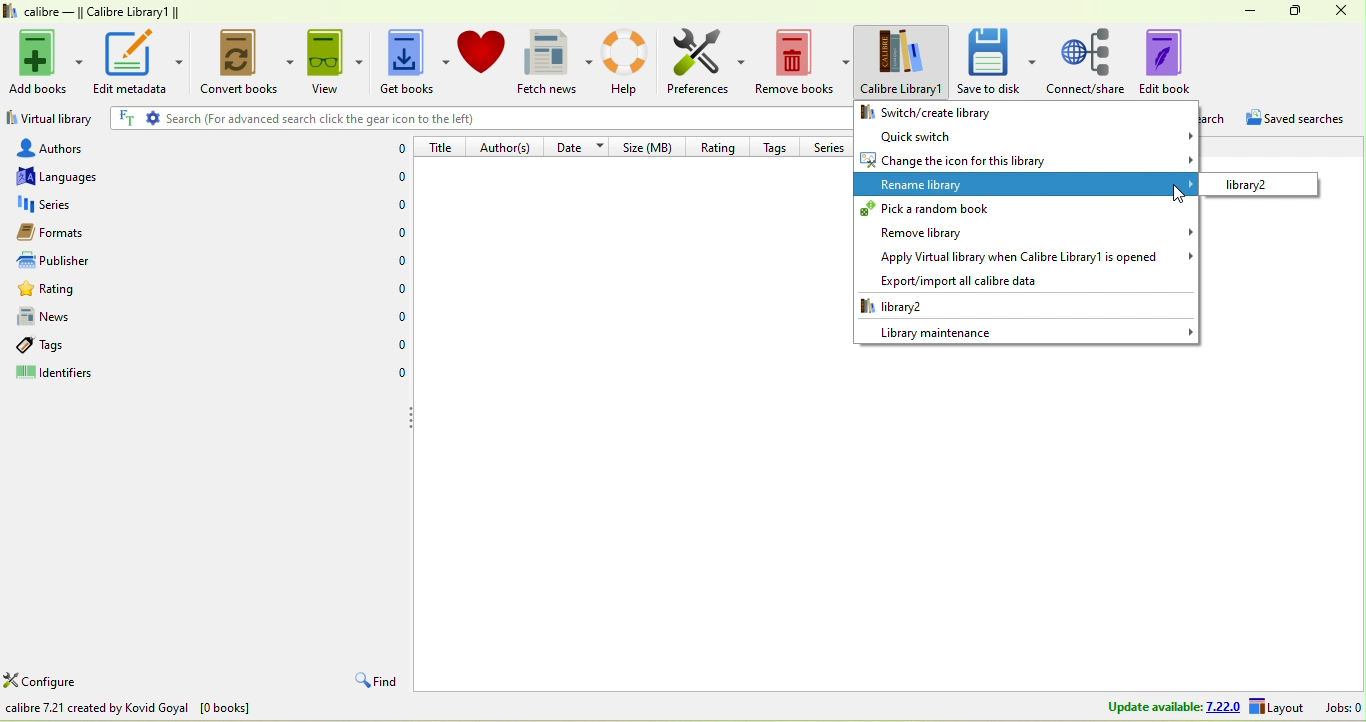 This screenshot has height=722, width=1366. What do you see at coordinates (442, 146) in the screenshot?
I see `title` at bounding box center [442, 146].